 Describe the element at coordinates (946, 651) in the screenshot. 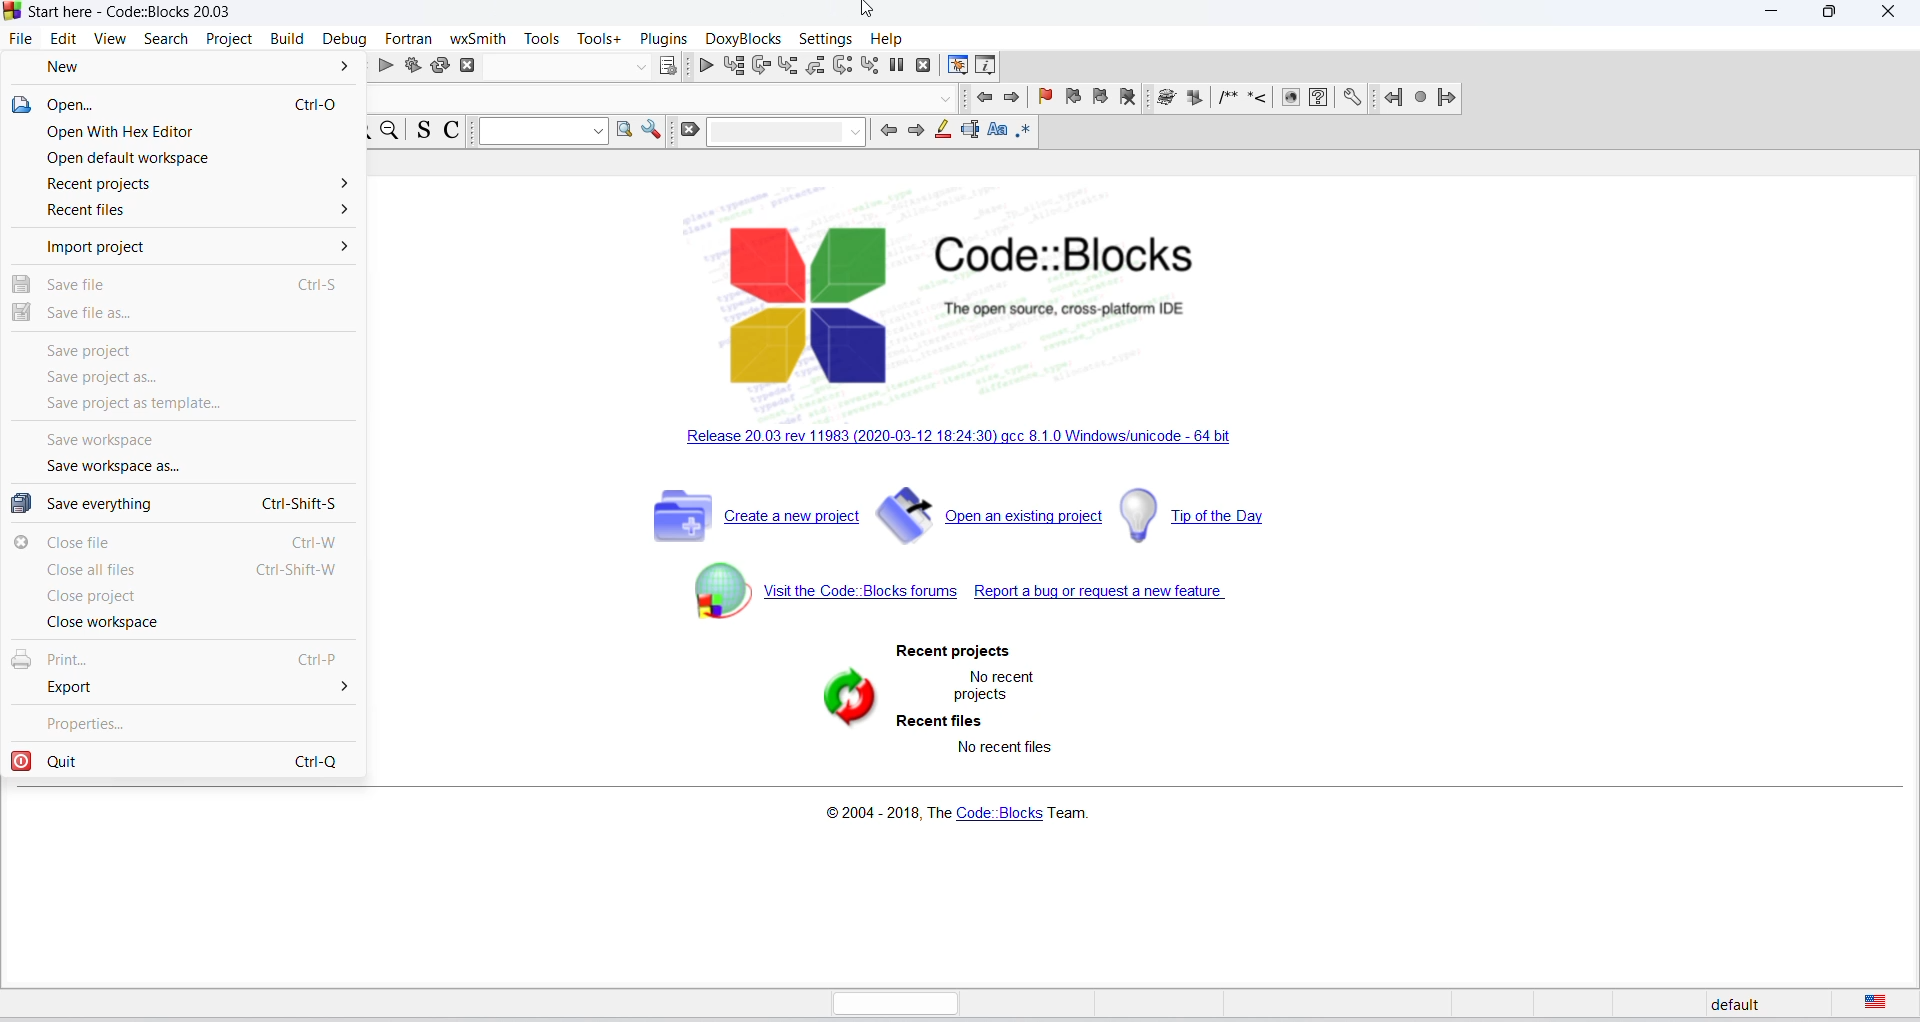

I see `recent project` at that location.